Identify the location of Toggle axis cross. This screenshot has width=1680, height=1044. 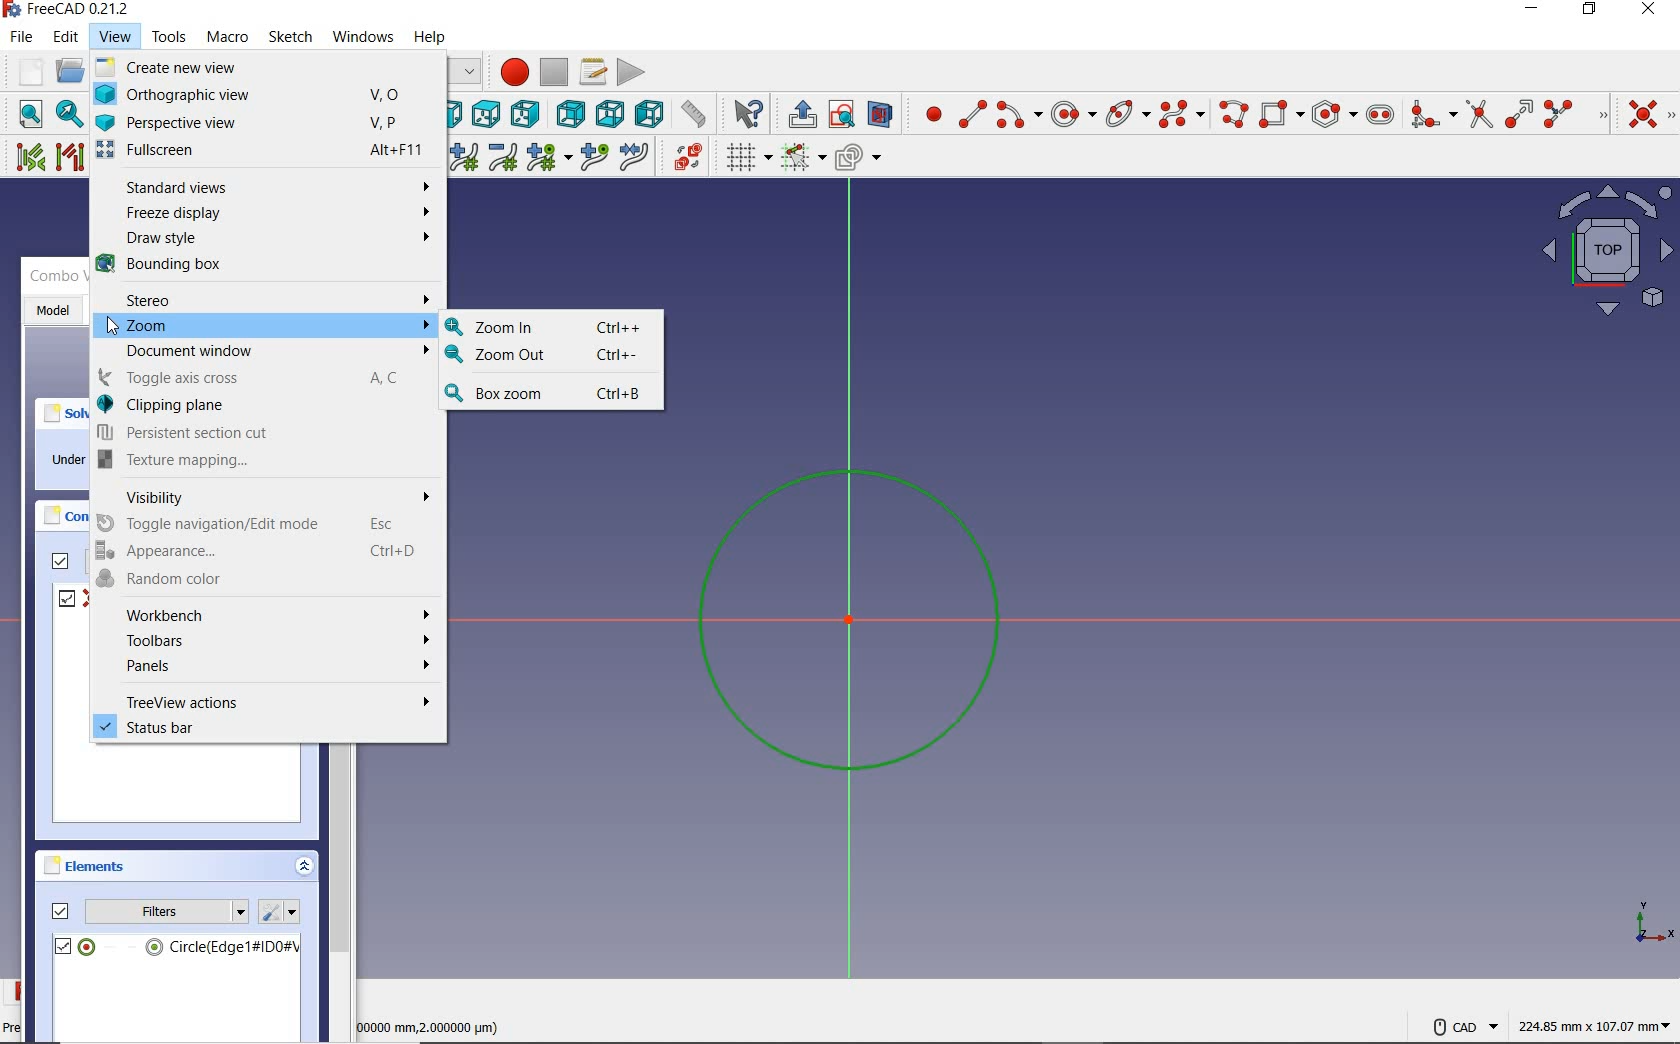
(262, 378).